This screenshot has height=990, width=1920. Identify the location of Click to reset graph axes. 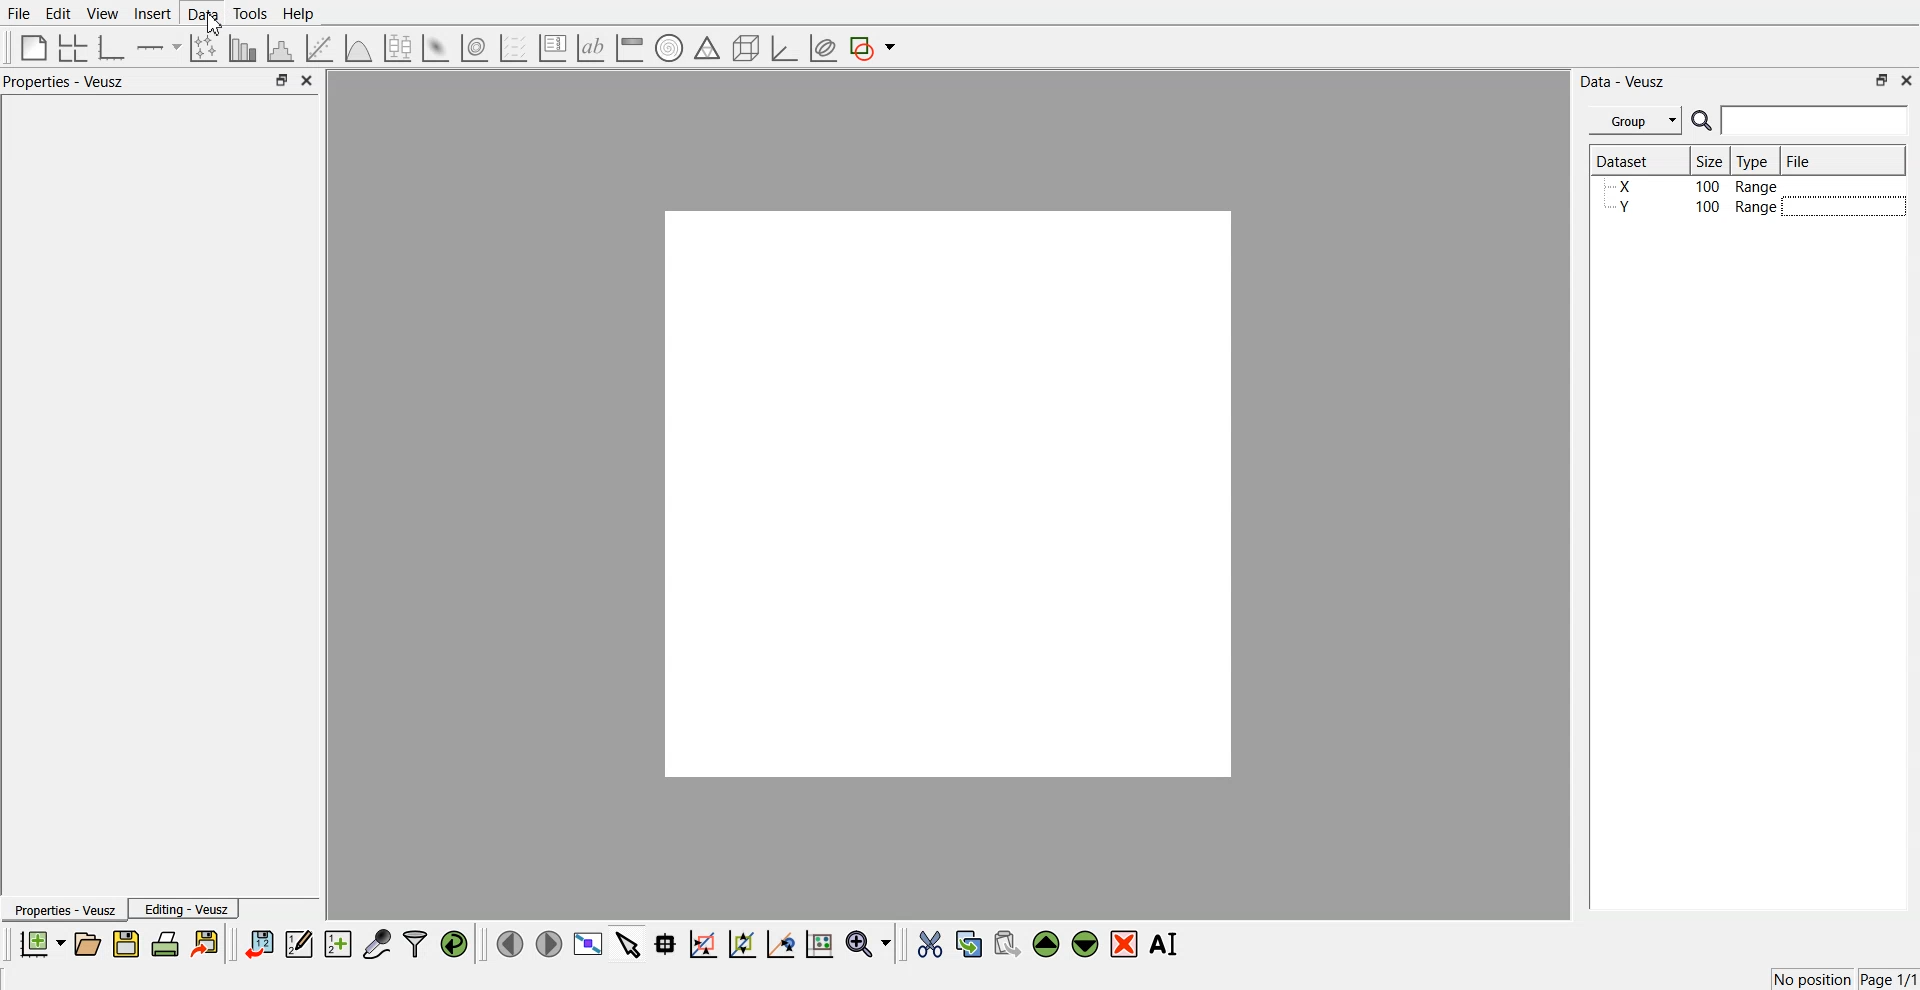
(819, 942).